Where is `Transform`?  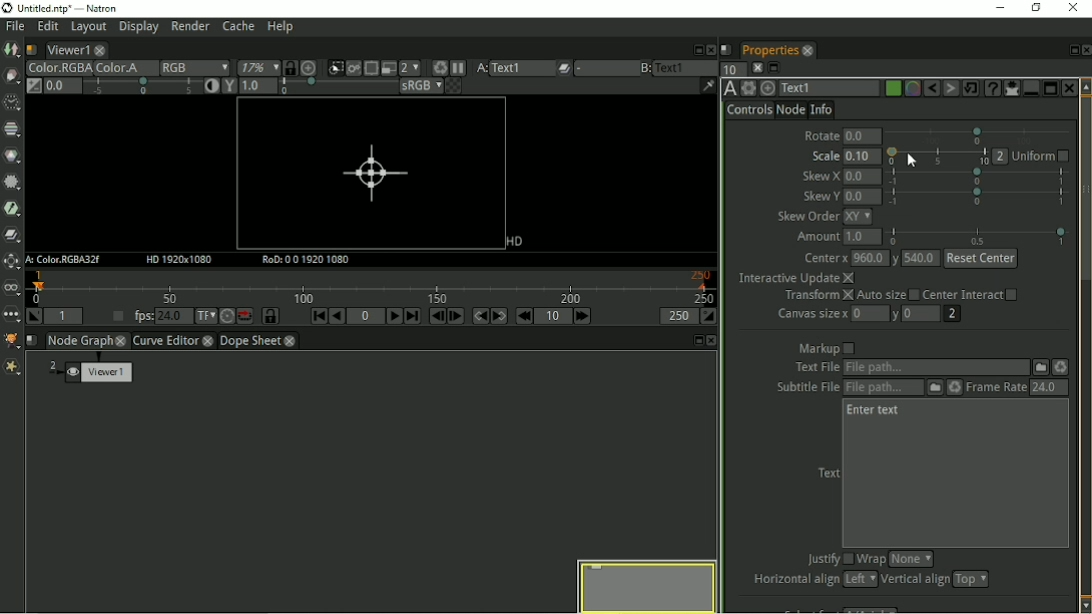
Transform is located at coordinates (13, 260).